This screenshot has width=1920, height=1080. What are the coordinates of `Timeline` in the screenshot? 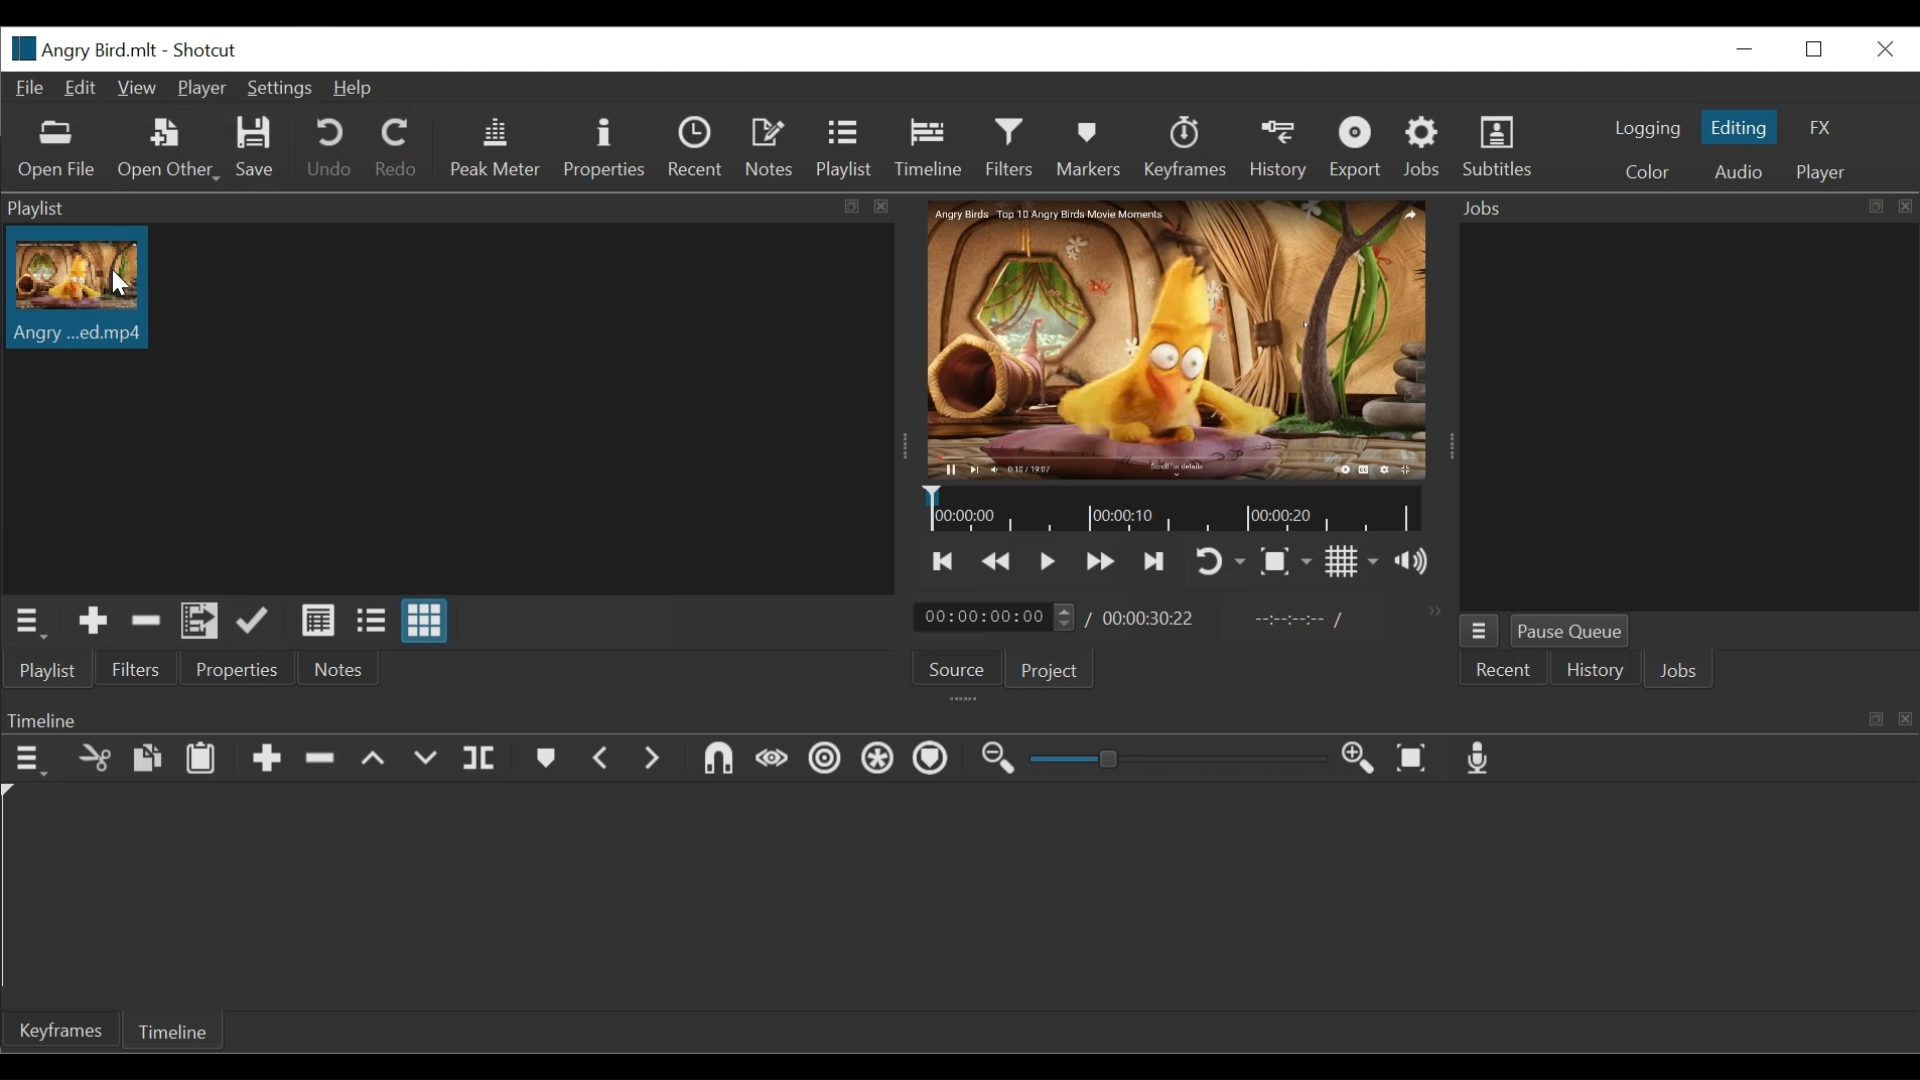 It's located at (1174, 510).